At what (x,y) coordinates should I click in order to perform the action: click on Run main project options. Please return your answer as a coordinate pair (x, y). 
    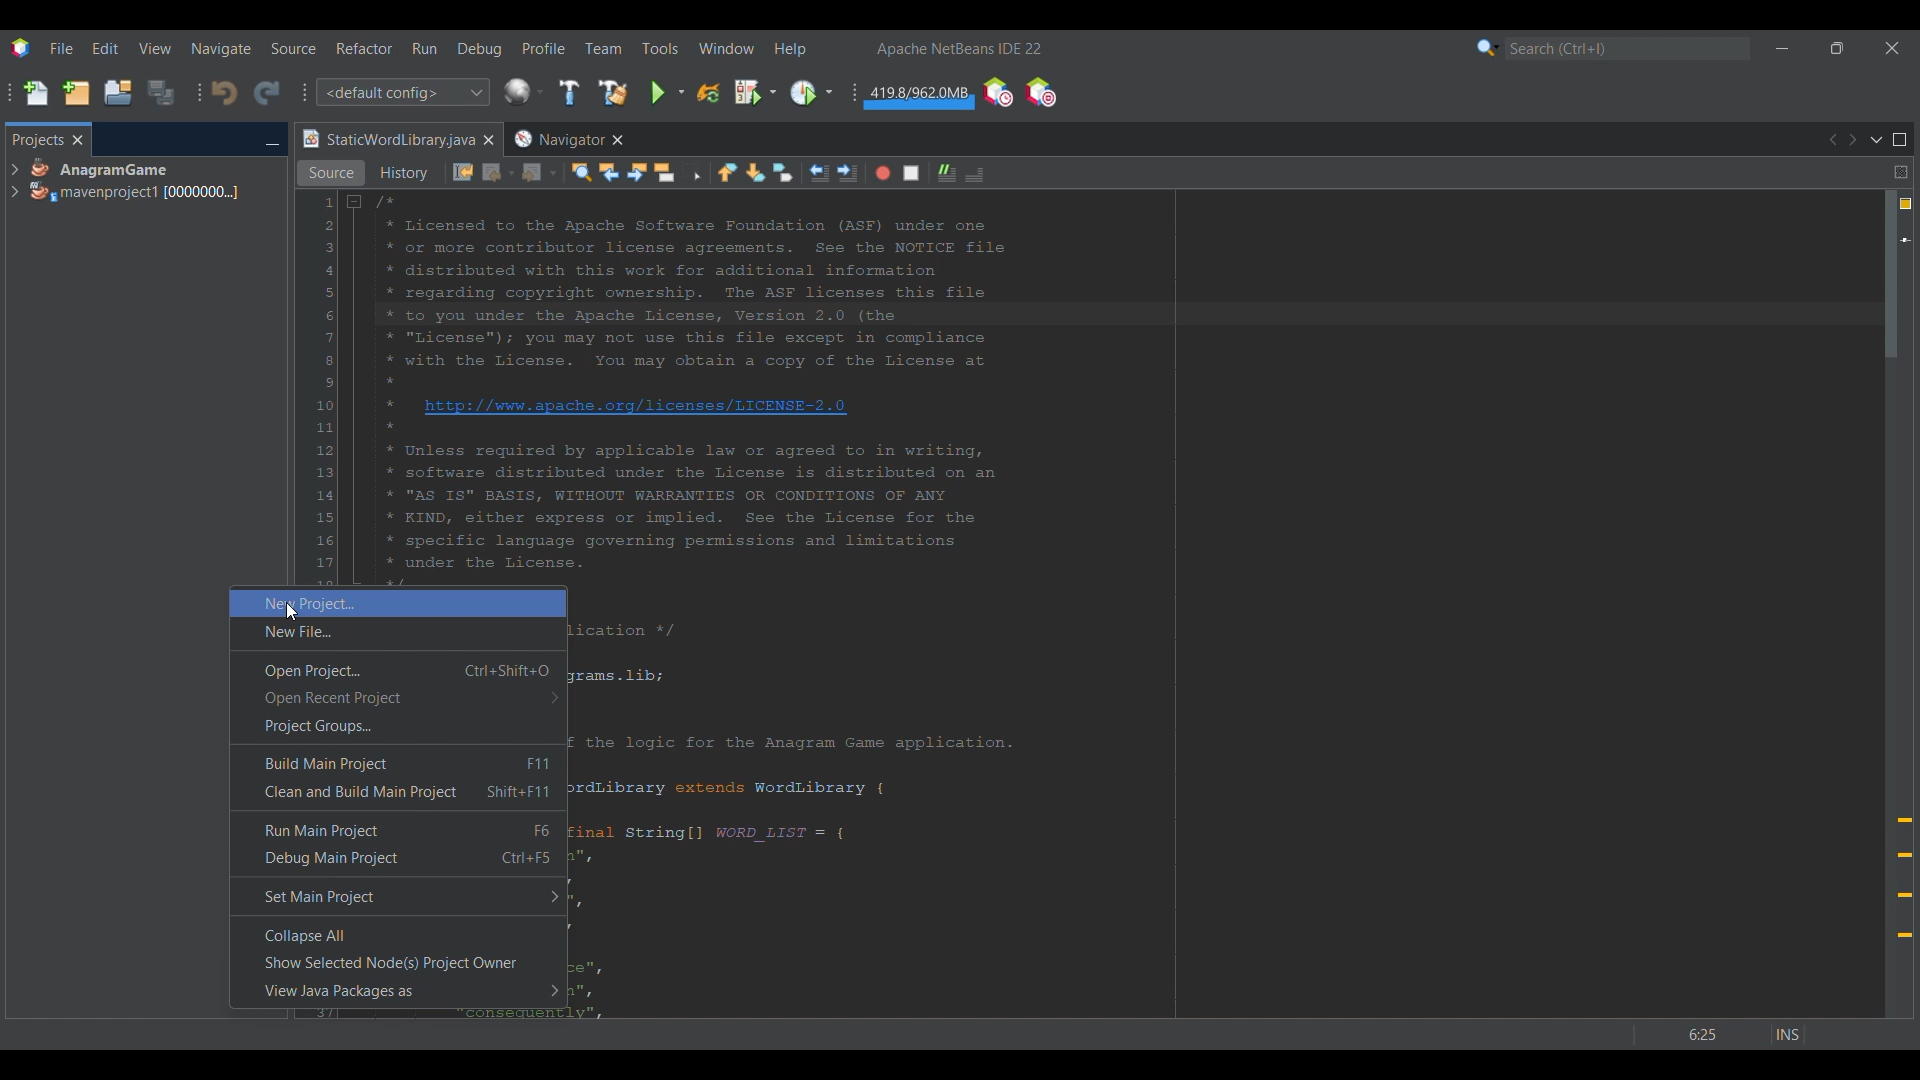
    Looking at the image, I should click on (668, 92).